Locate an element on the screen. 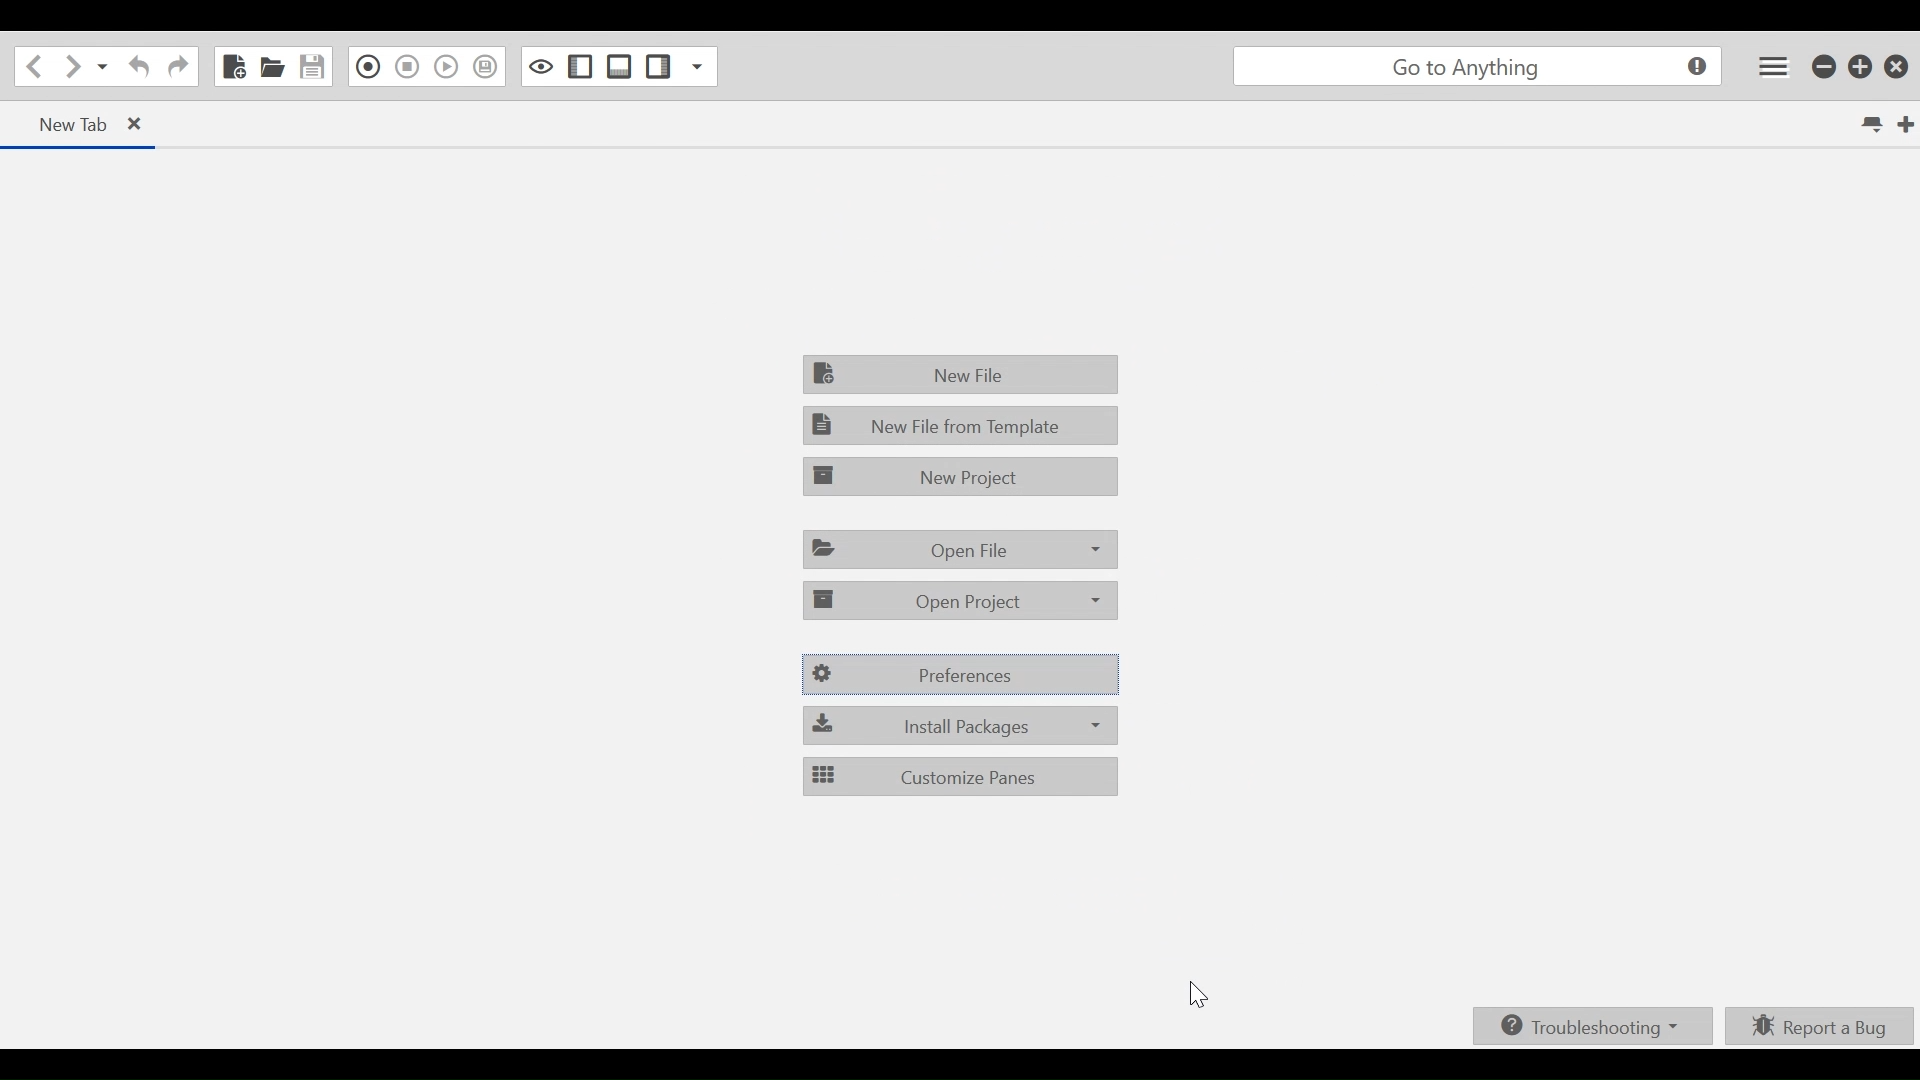  Ne File is located at coordinates (962, 373).